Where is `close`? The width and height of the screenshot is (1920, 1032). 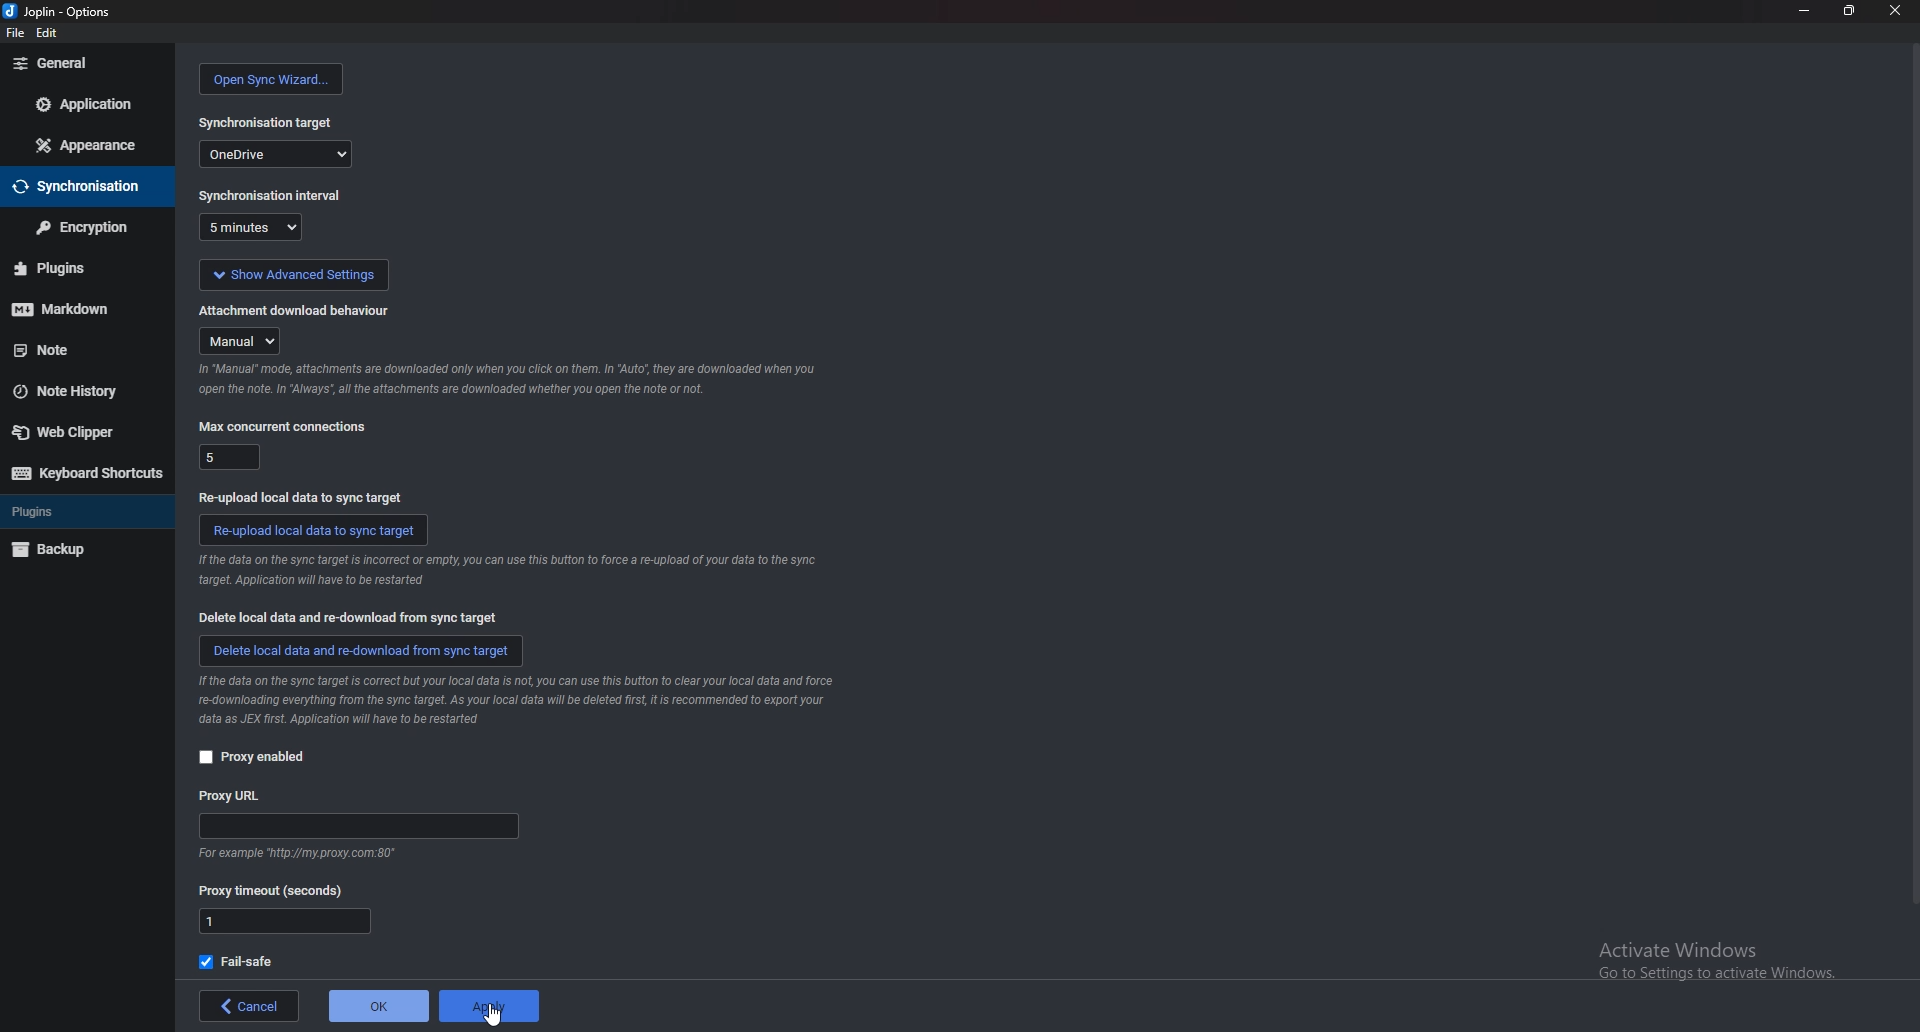
close is located at coordinates (1893, 10).